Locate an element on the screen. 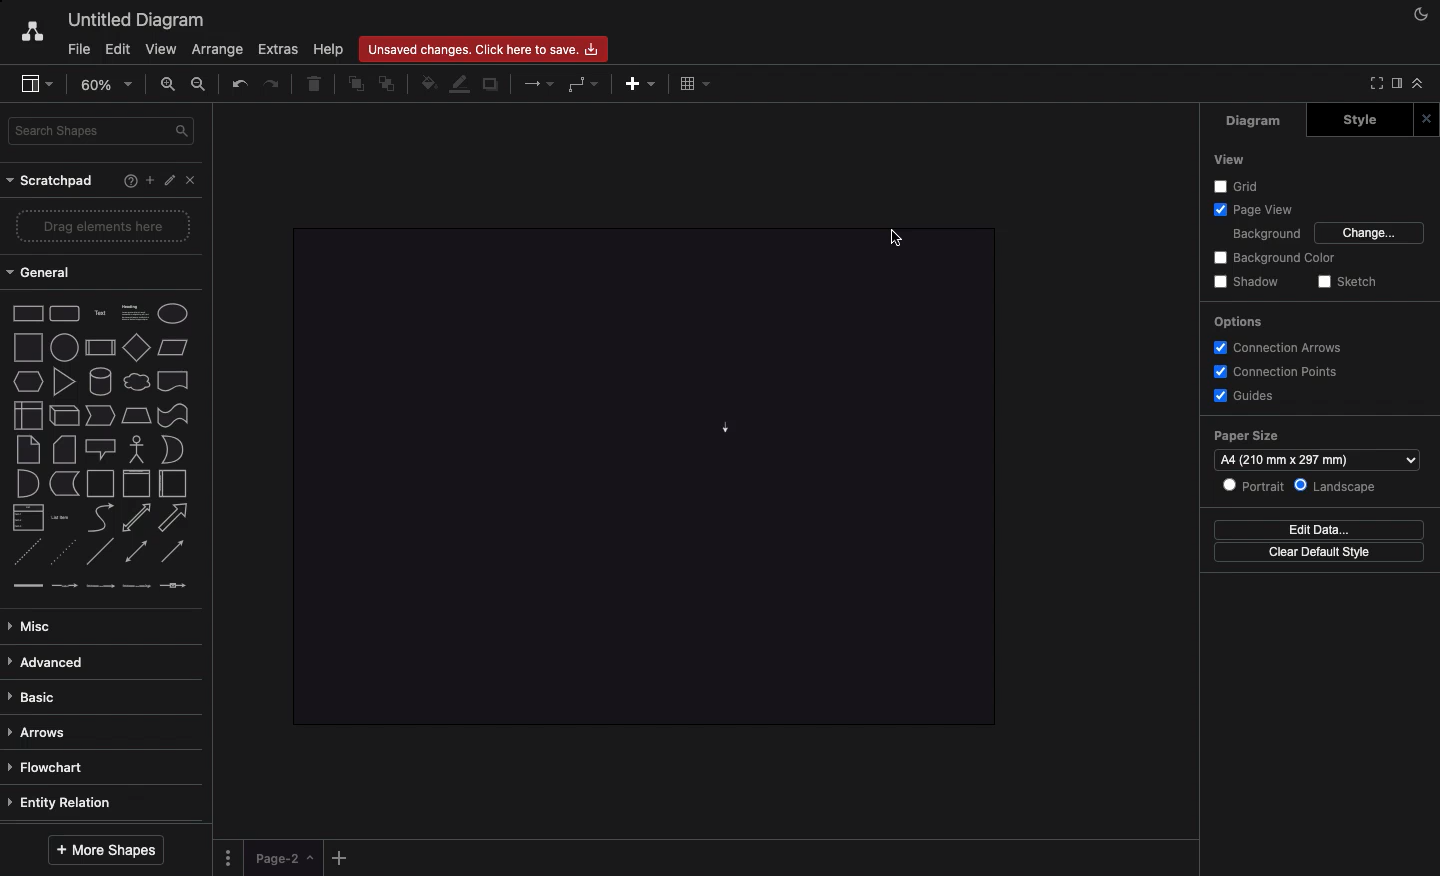 This screenshot has height=876, width=1440. Landscape is located at coordinates (1336, 487).